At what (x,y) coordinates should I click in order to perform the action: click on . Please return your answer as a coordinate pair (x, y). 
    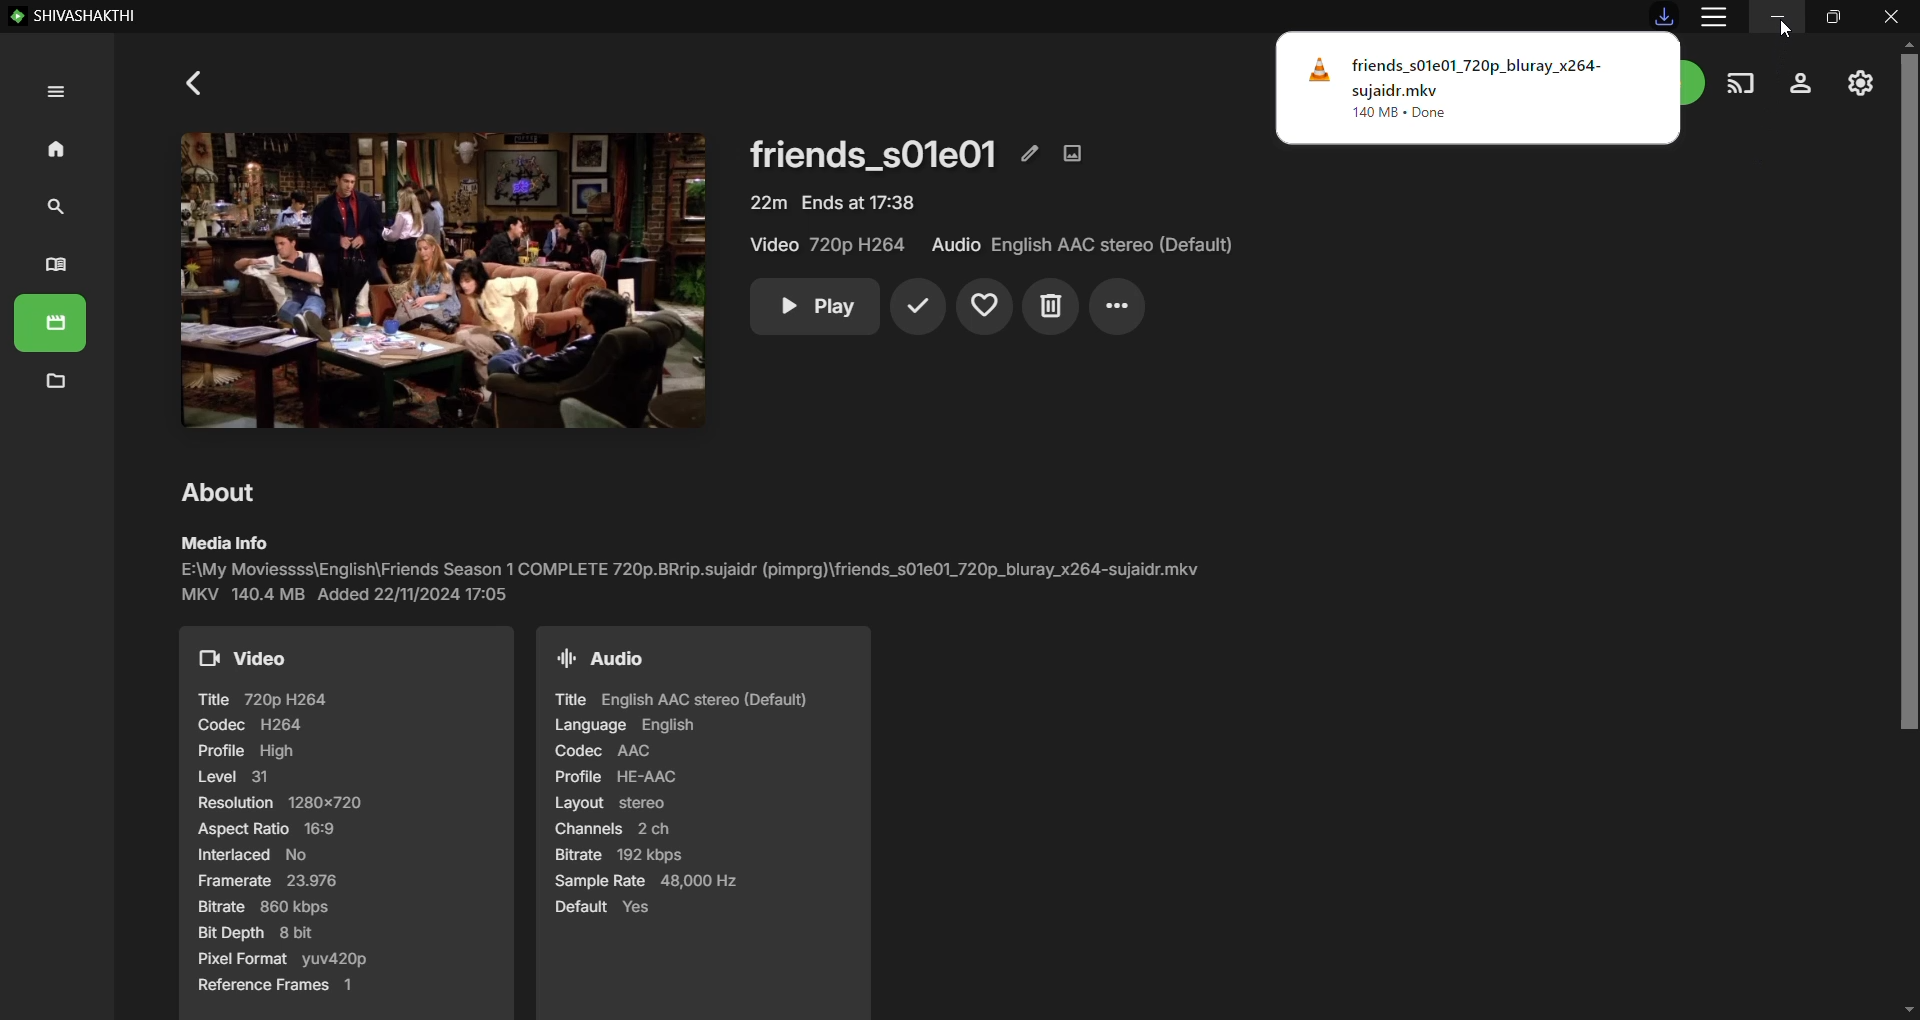
    Looking at the image, I should click on (199, 84).